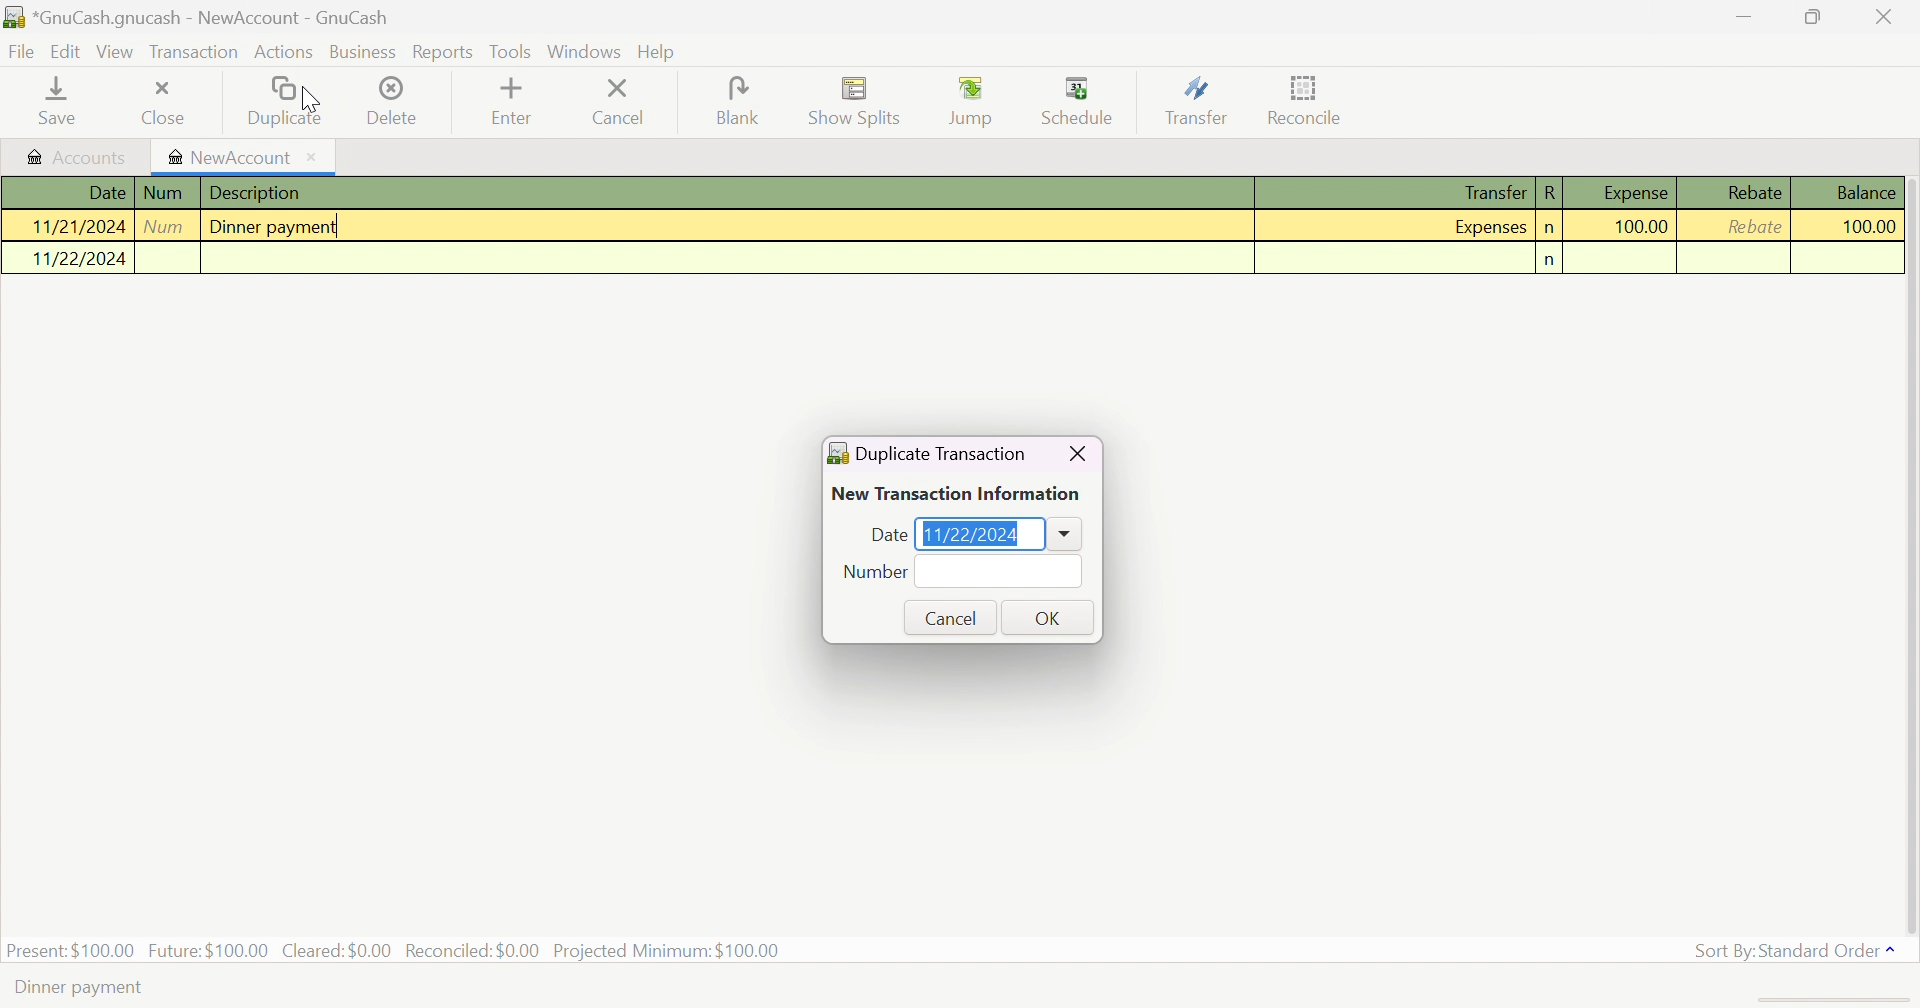  I want to click on Edit, so click(67, 51).